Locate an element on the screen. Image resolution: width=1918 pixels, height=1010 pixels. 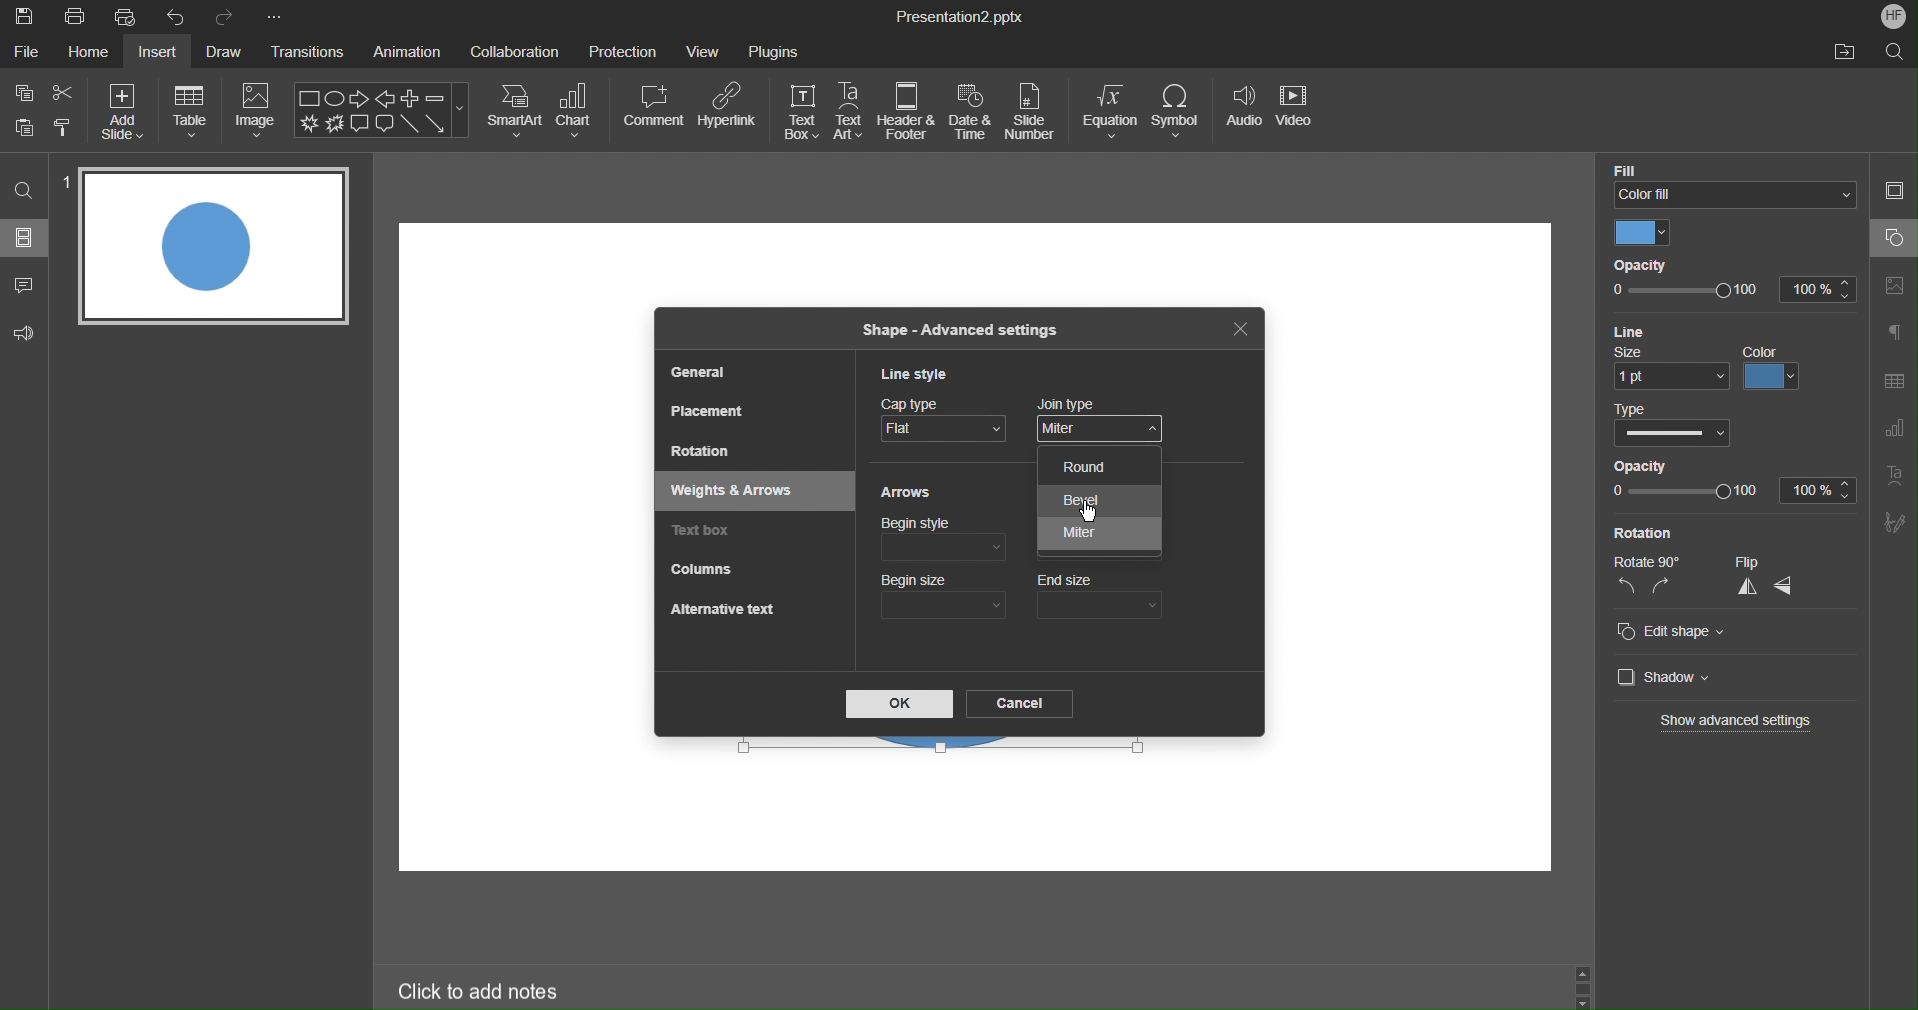
Cut is located at coordinates (65, 92).